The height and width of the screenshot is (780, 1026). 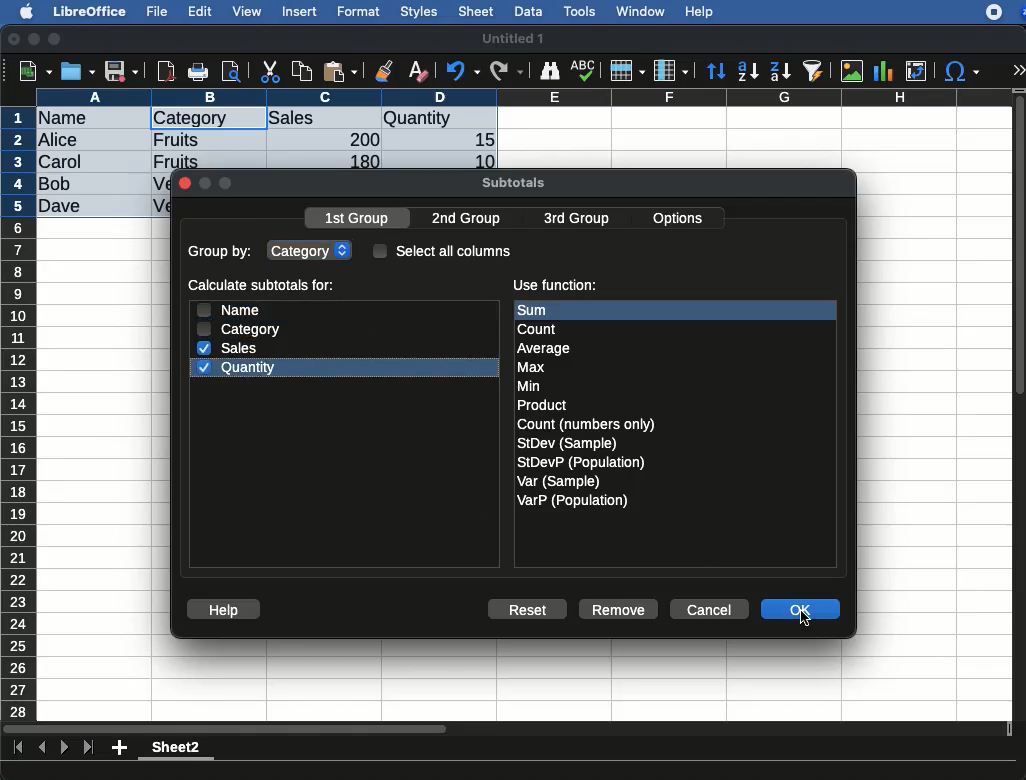 What do you see at coordinates (44, 748) in the screenshot?
I see `previous sheet` at bounding box center [44, 748].